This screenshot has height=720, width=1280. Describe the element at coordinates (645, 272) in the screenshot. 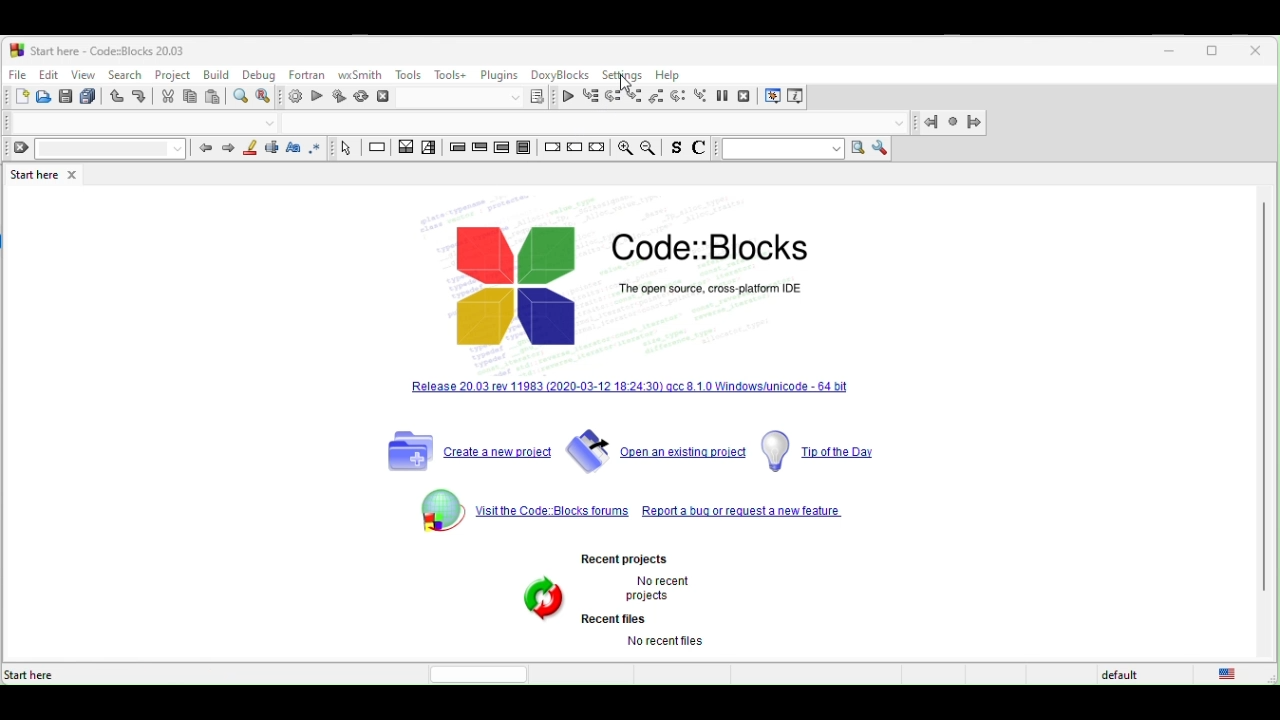

I see `Code::Blocks The open source cross platform IDE` at that location.